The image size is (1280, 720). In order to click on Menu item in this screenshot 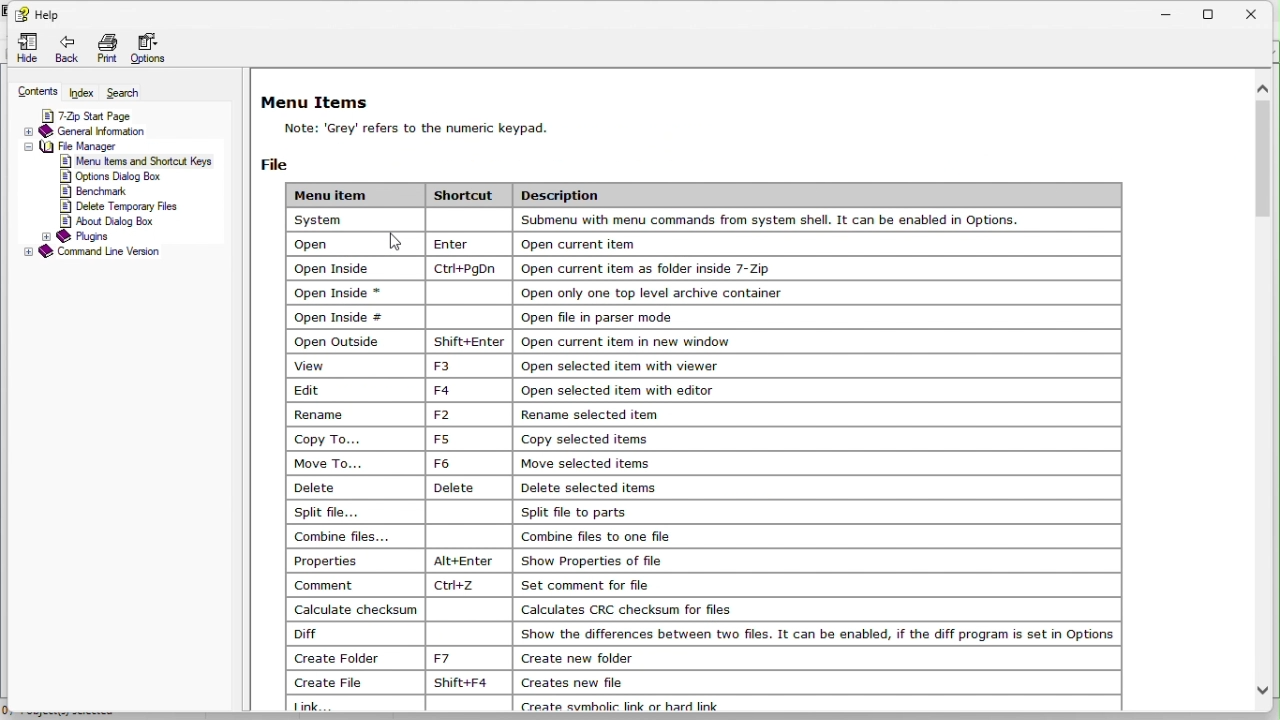, I will do `click(352, 192)`.